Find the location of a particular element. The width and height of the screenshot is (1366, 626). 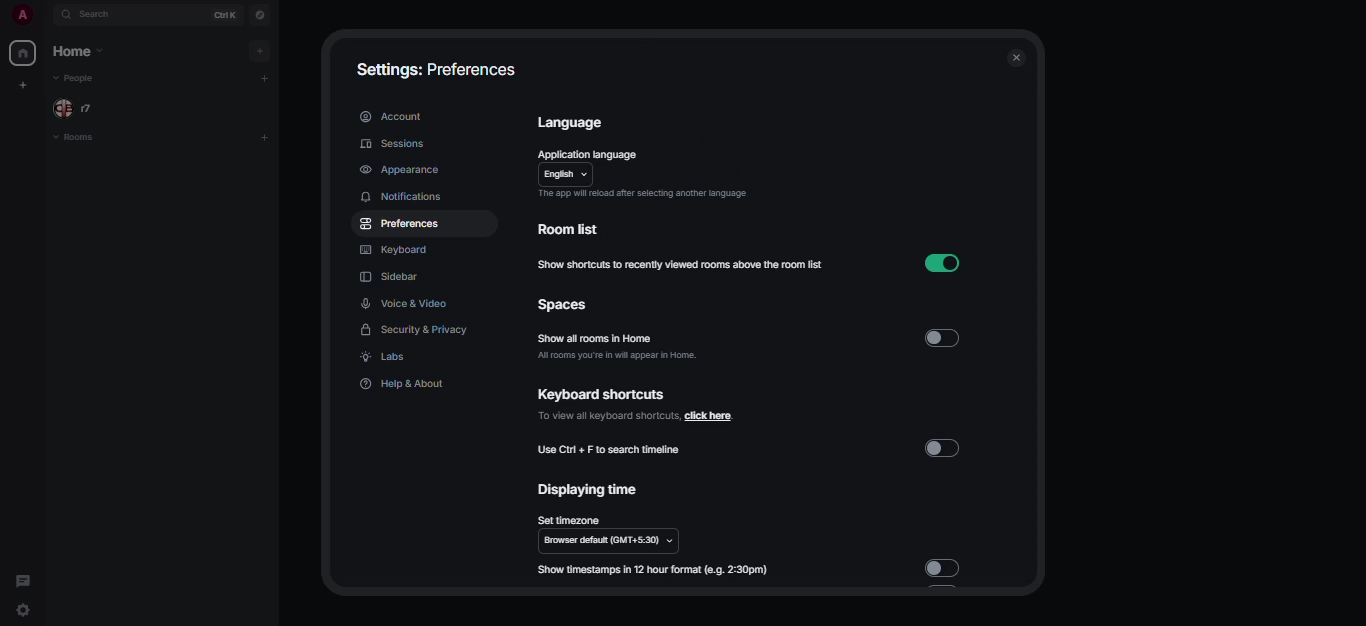

navigator is located at coordinates (262, 12).